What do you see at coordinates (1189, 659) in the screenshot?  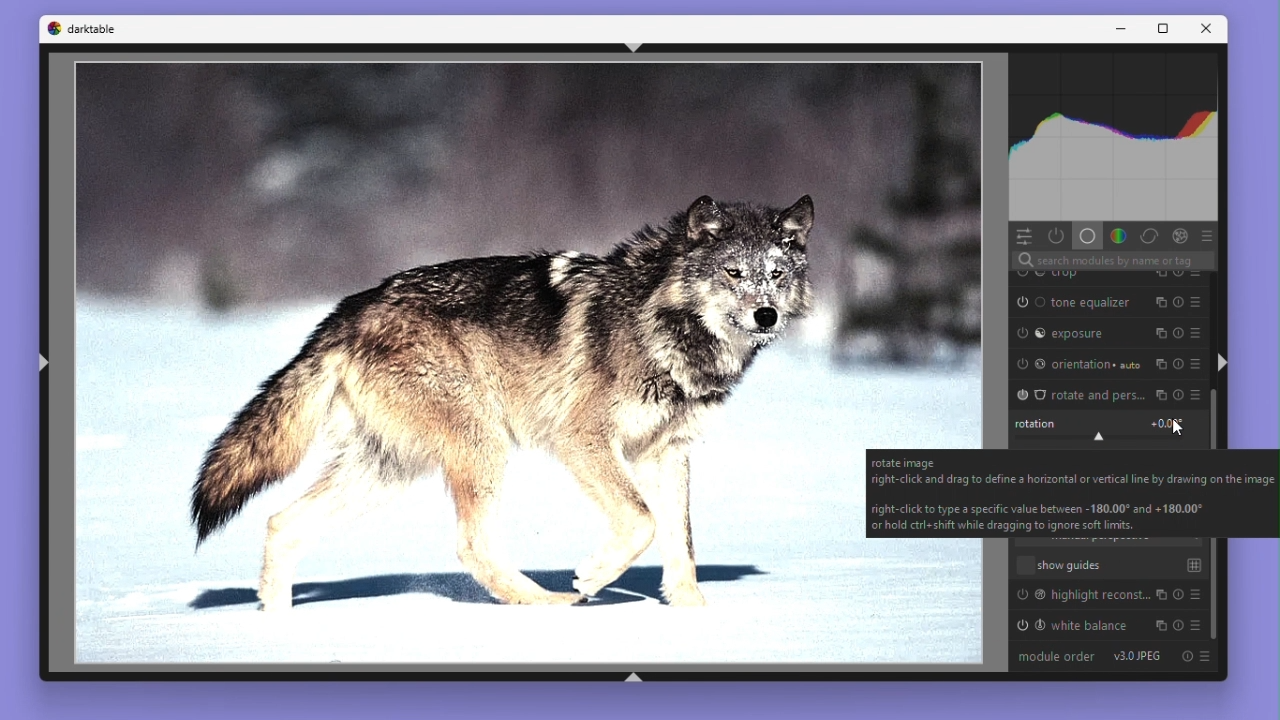 I see `` at bounding box center [1189, 659].